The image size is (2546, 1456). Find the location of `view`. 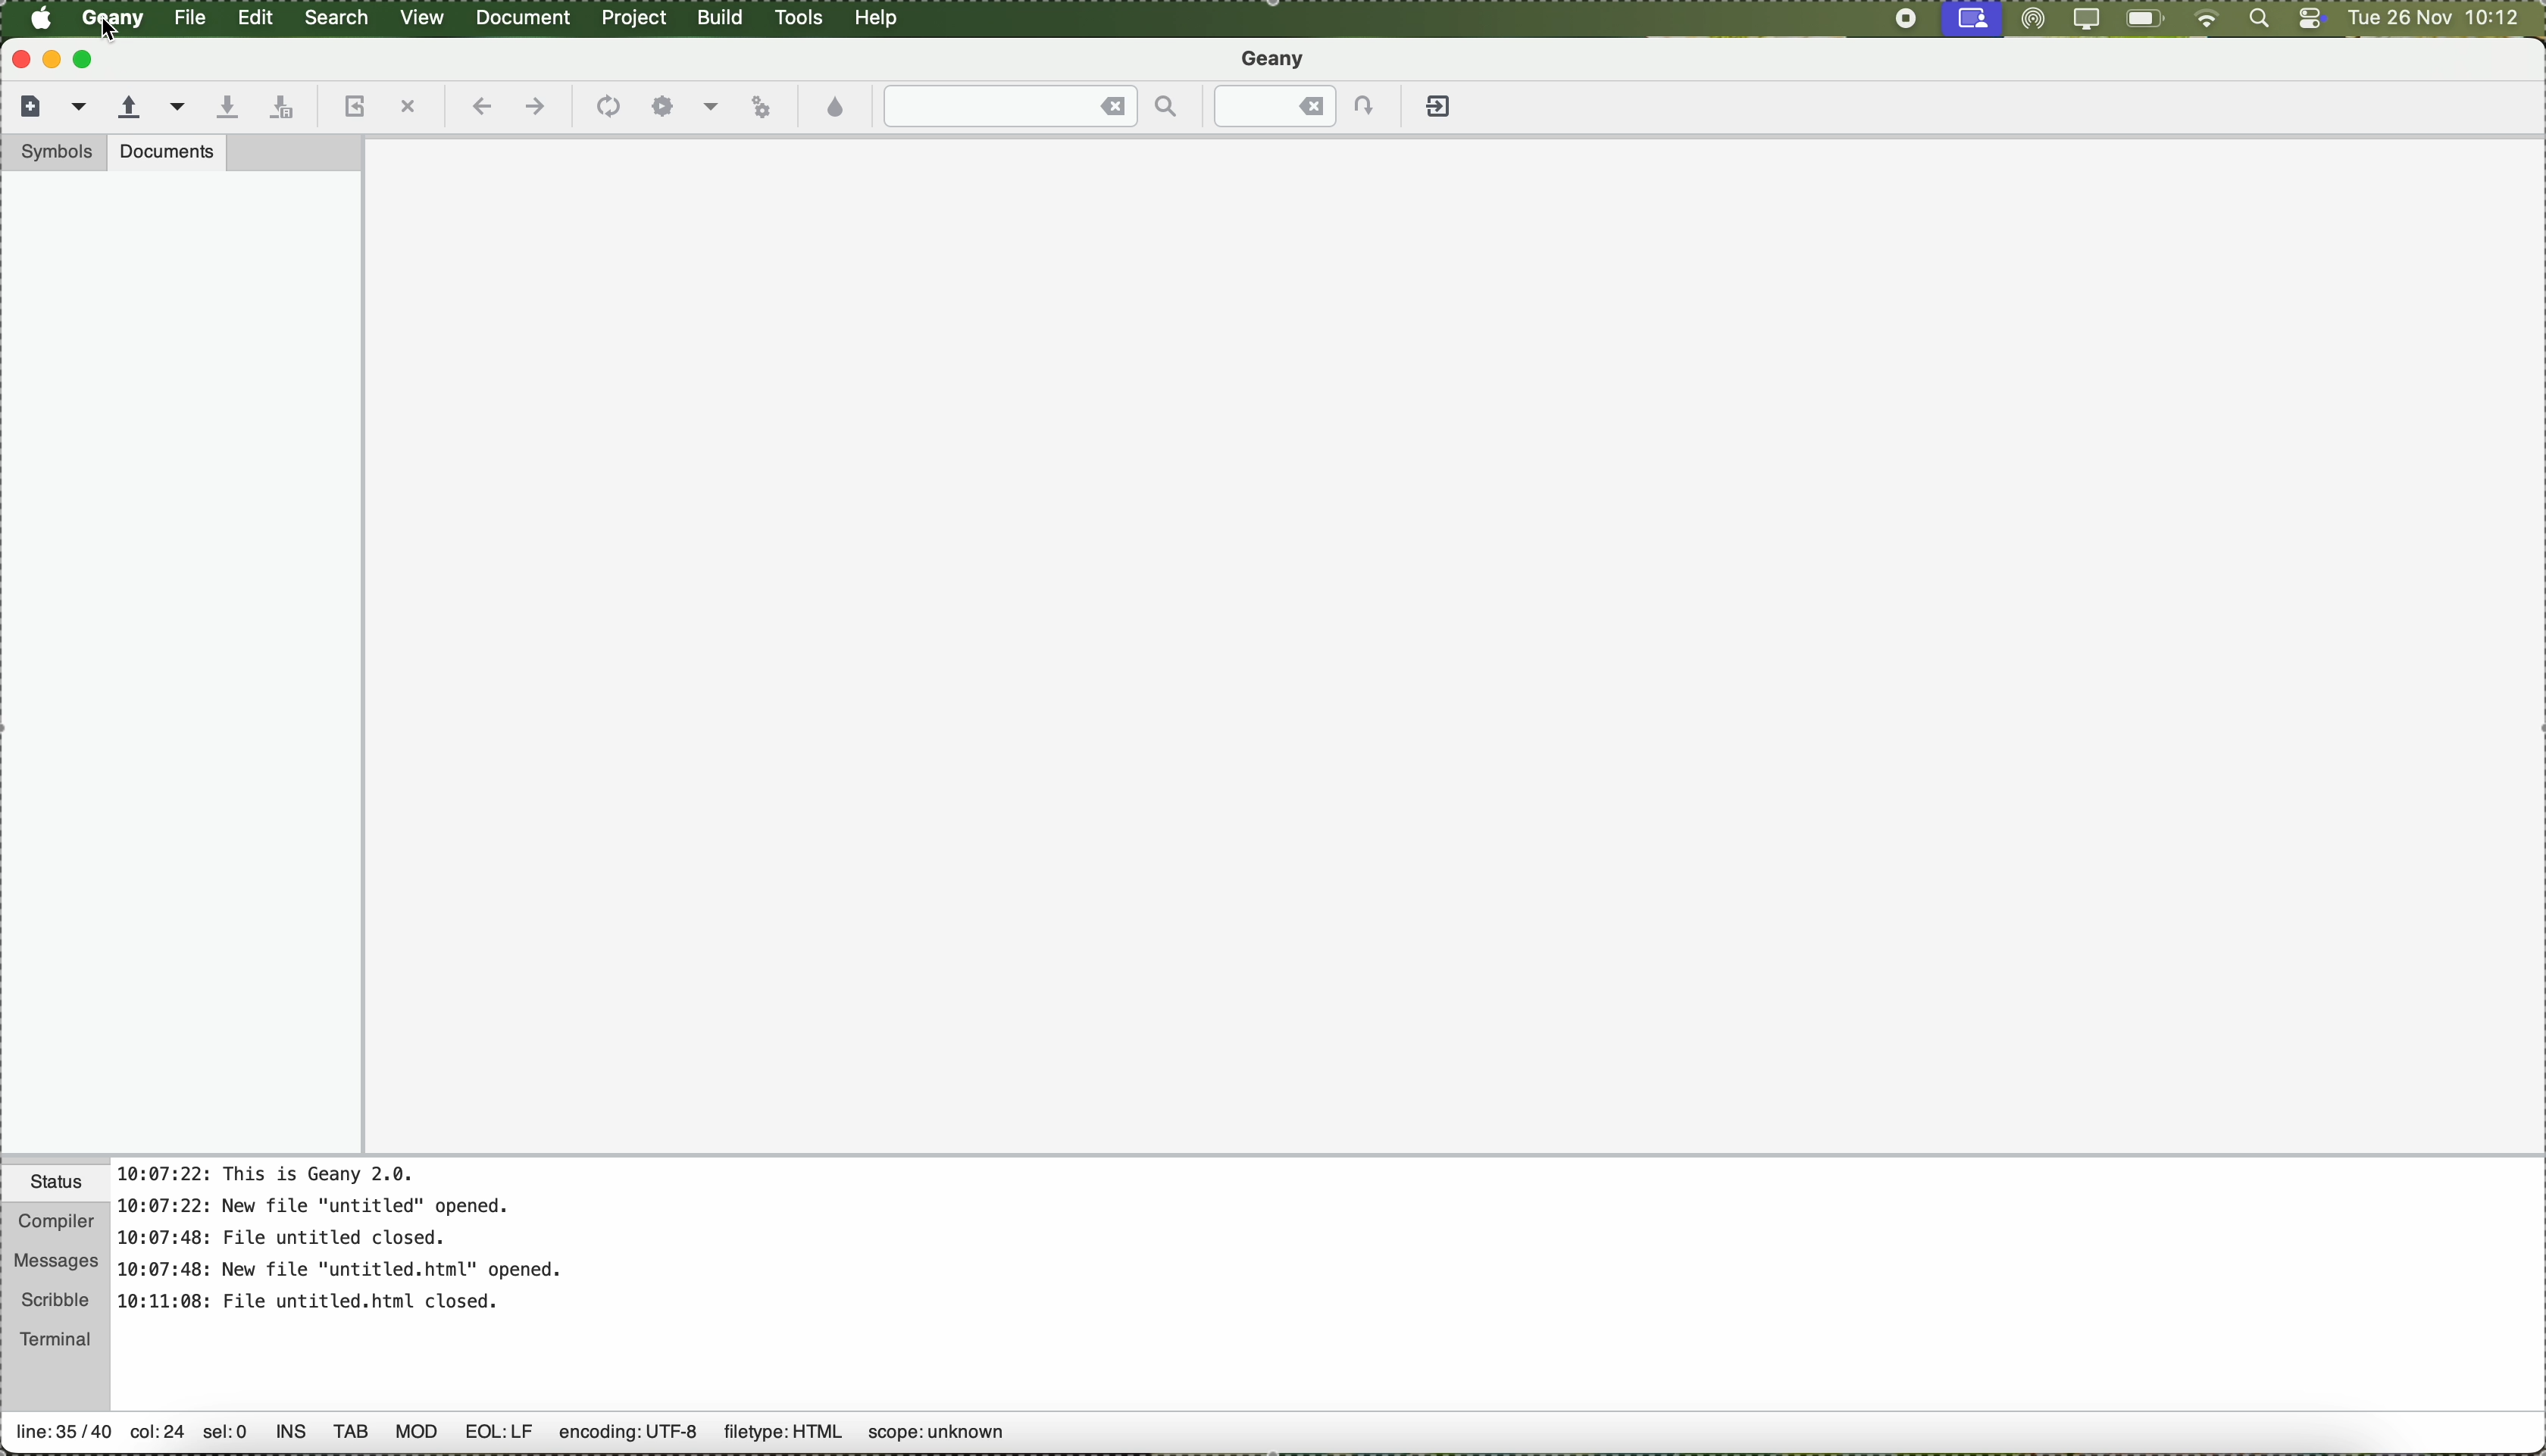

view is located at coordinates (426, 19).